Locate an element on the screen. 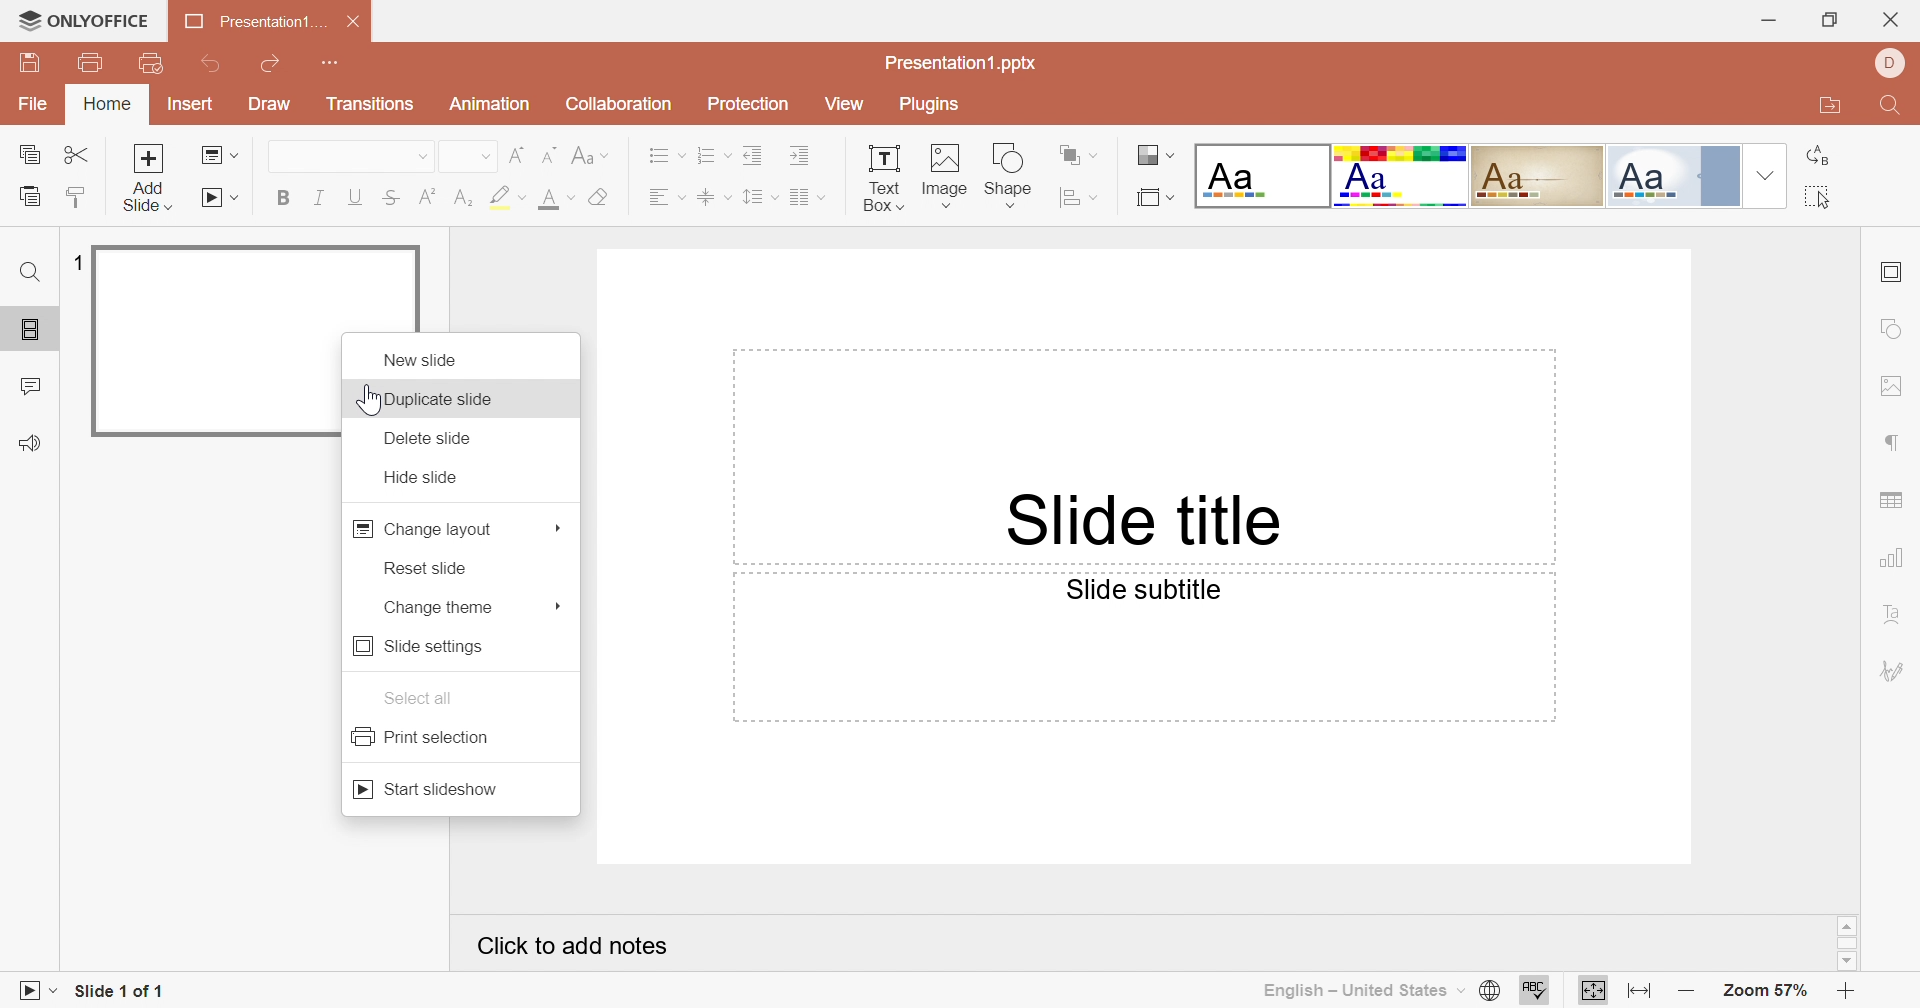 The height and width of the screenshot is (1008, 1920). Animation is located at coordinates (490, 104).